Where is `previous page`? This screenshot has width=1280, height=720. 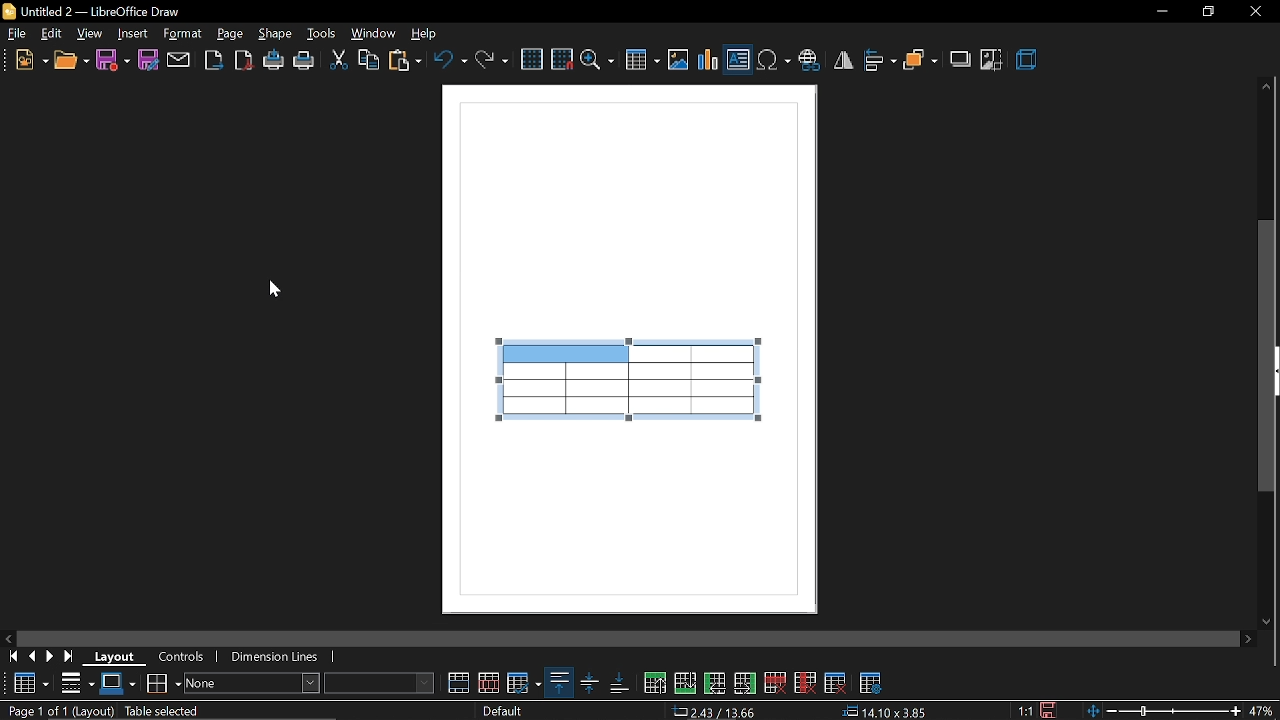 previous page is located at coordinates (32, 657).